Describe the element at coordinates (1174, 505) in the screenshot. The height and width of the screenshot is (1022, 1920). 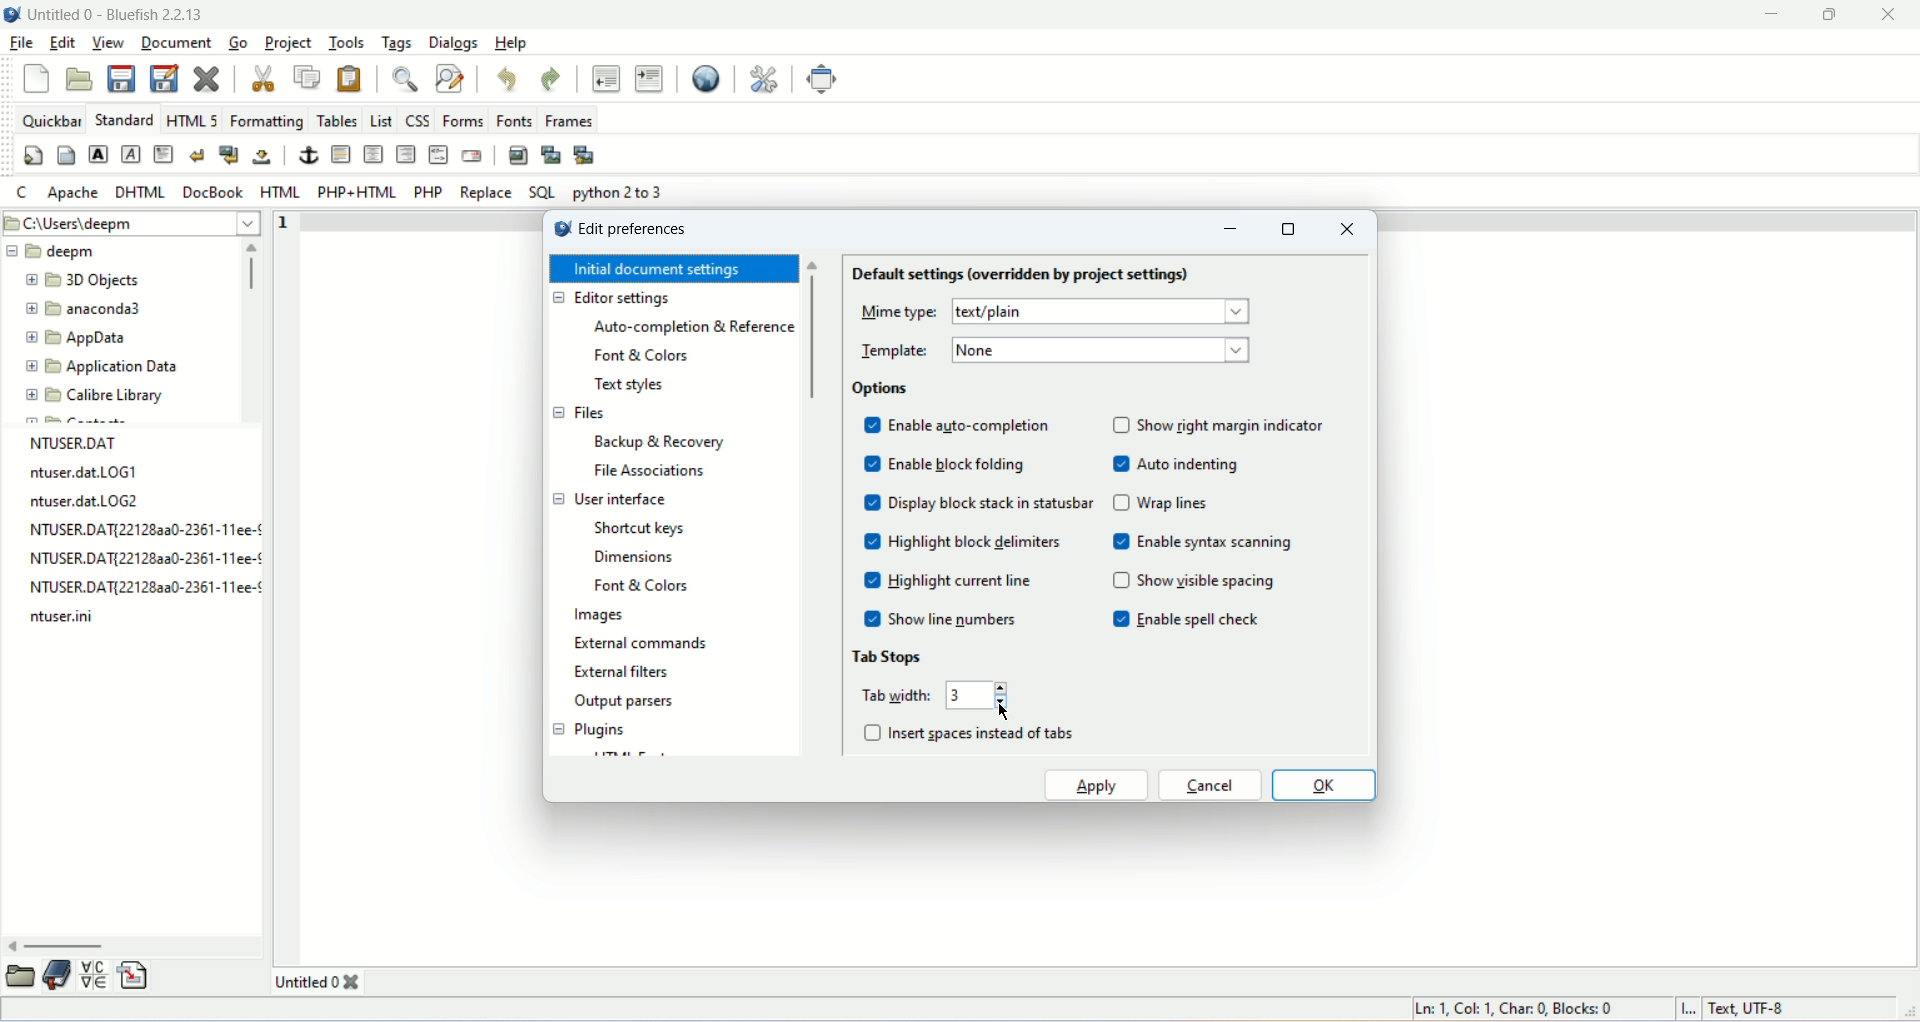
I see `wrap lines` at that location.